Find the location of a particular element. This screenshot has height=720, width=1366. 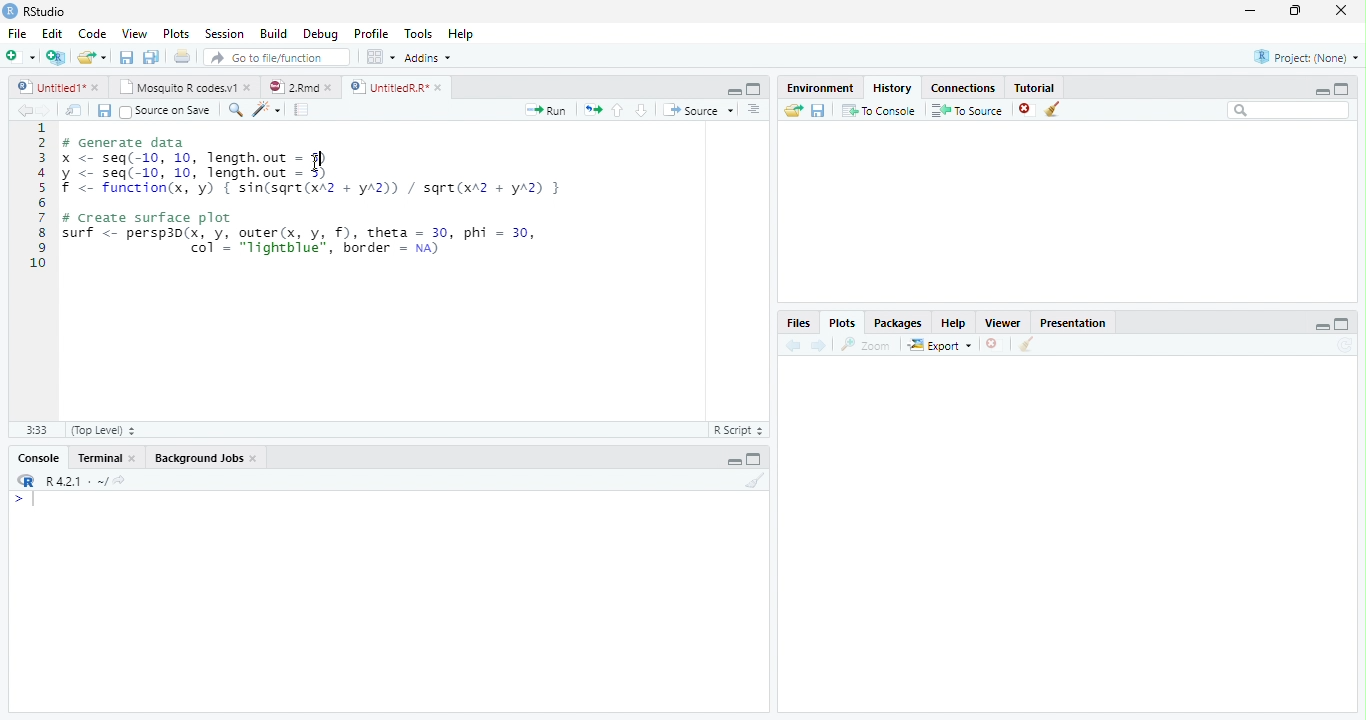

Go back to previous source location is located at coordinates (24, 110).